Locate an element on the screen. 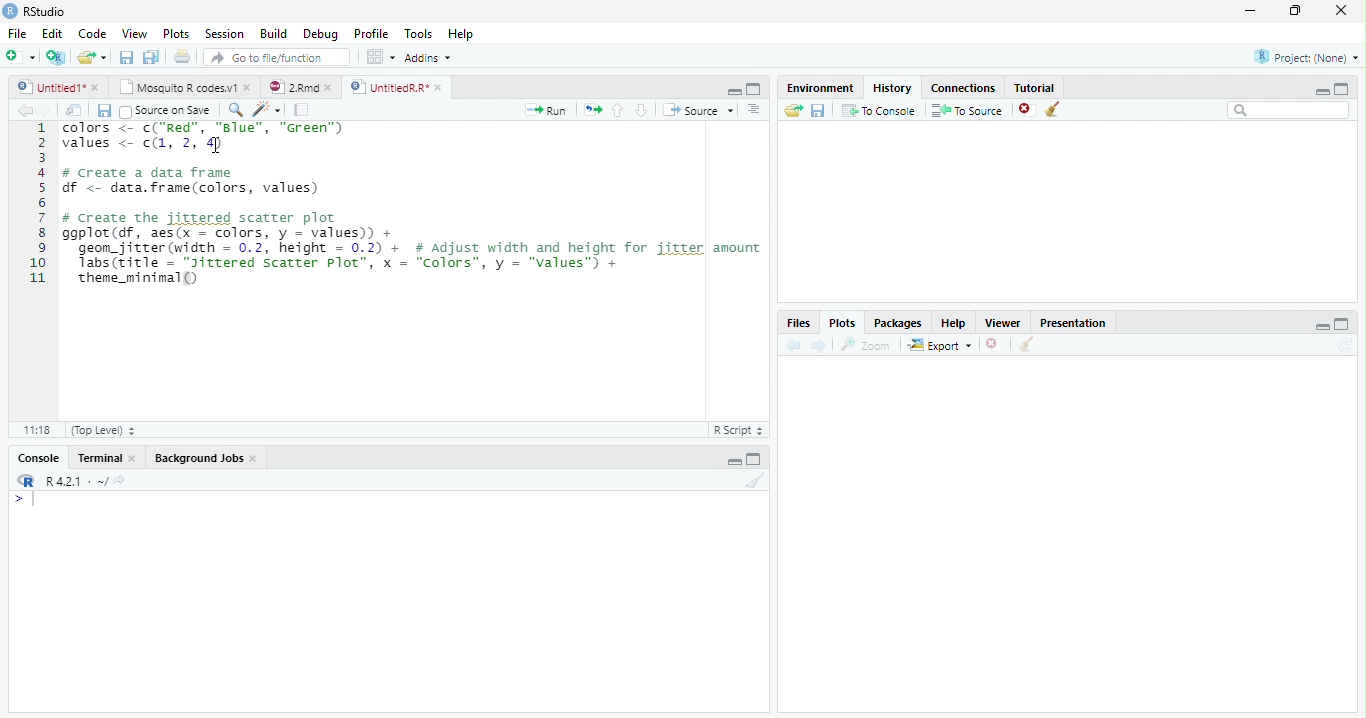  Console is located at coordinates (39, 457).